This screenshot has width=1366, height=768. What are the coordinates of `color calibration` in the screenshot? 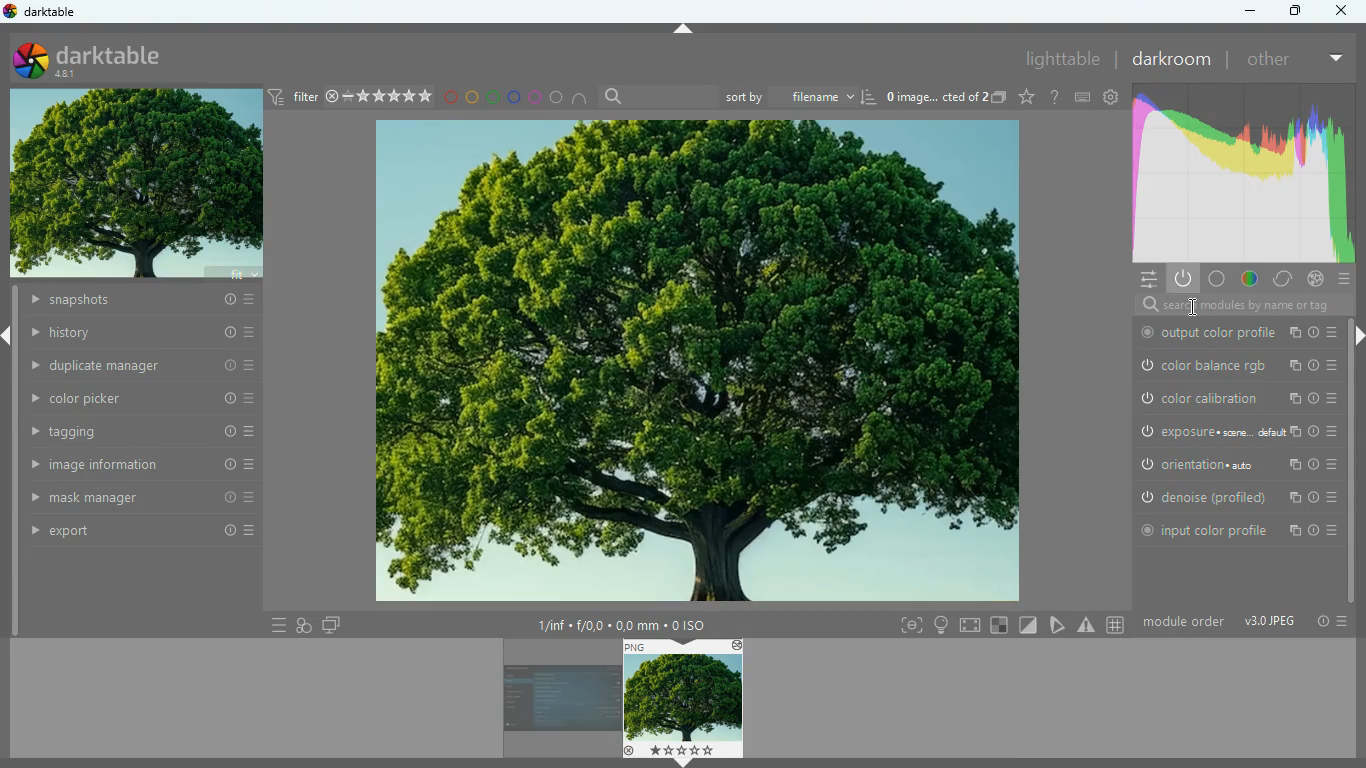 It's located at (1235, 397).